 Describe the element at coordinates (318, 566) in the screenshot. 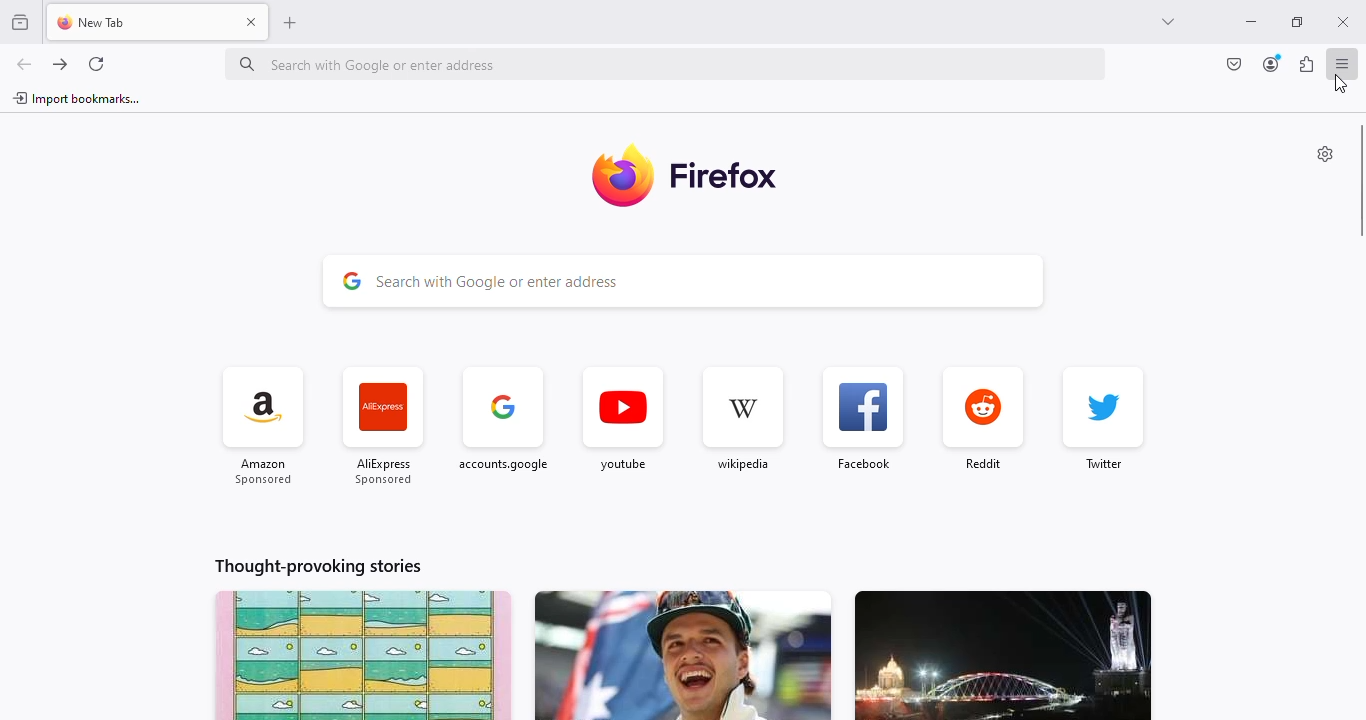

I see `thought-provoking stories` at that location.